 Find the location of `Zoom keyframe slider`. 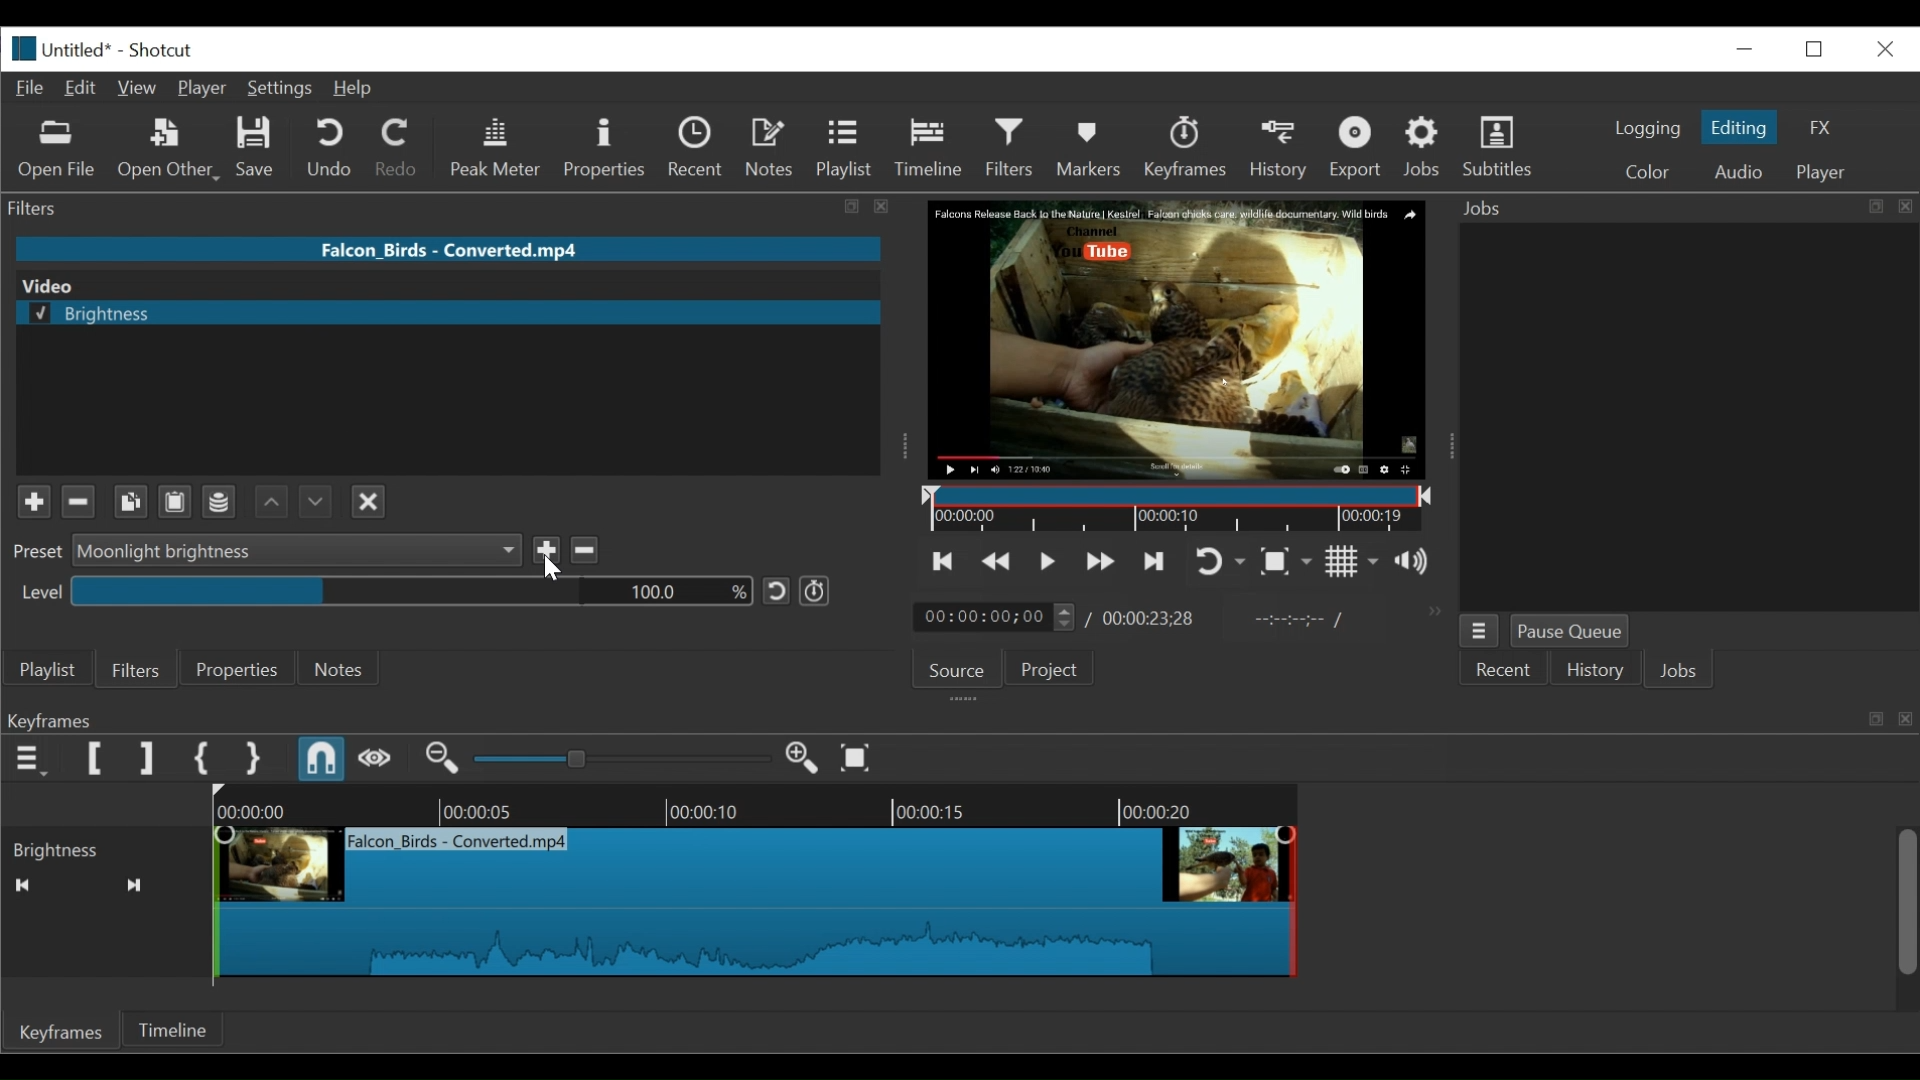

Zoom keyframe slider is located at coordinates (622, 759).